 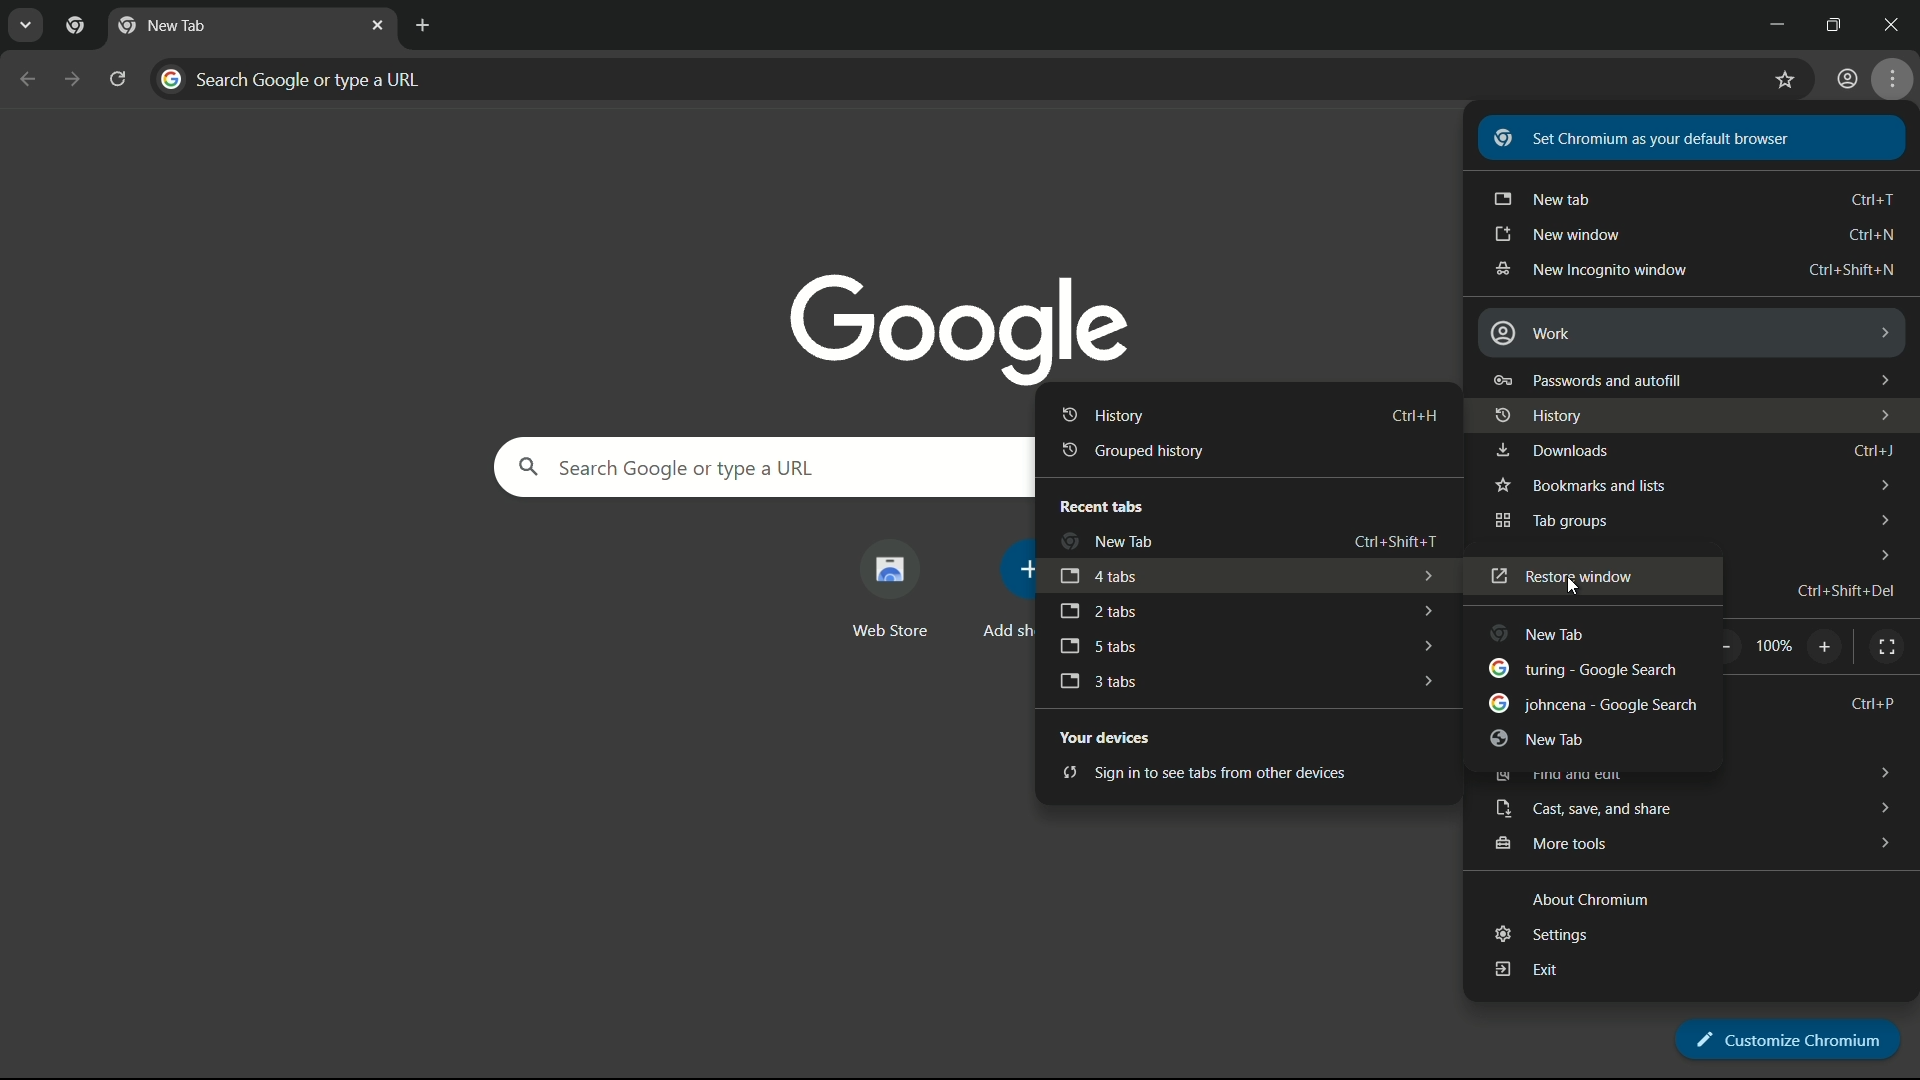 What do you see at coordinates (1541, 738) in the screenshot?
I see `new tab` at bounding box center [1541, 738].